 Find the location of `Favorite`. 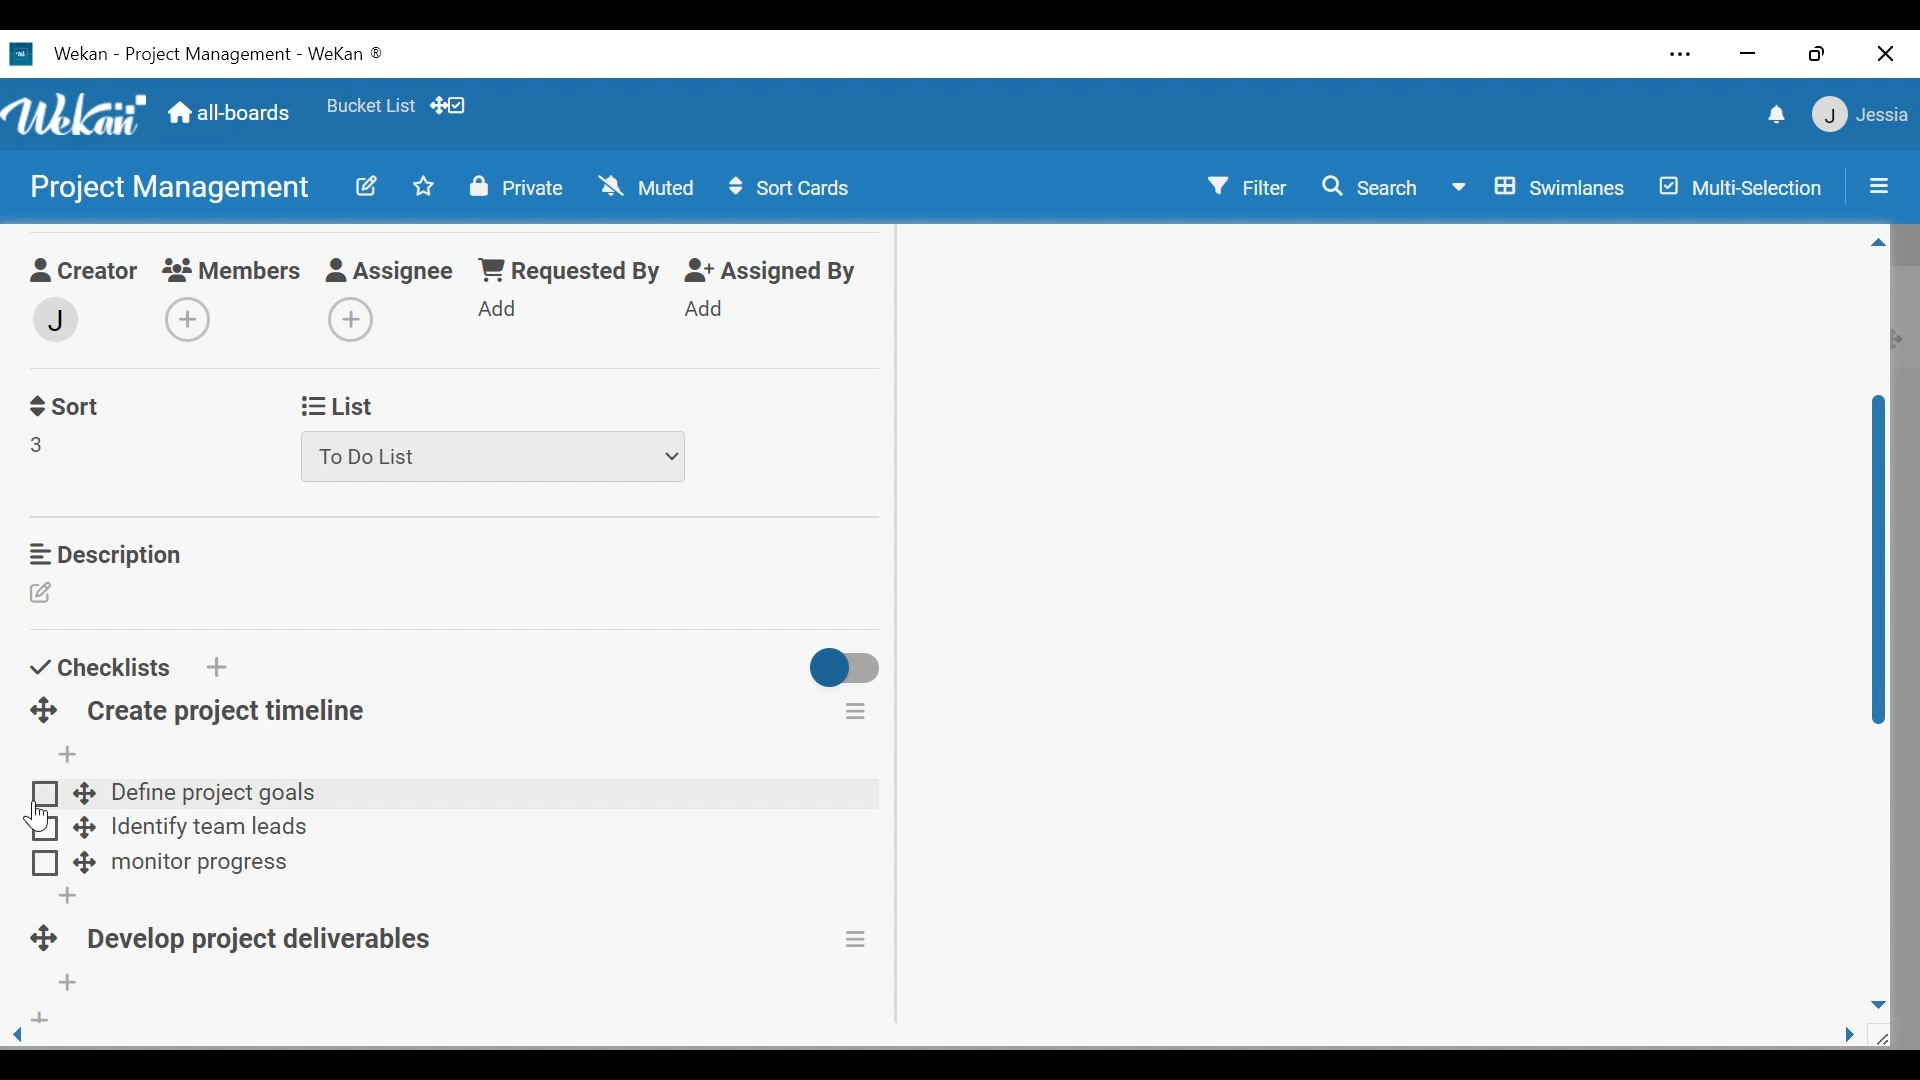

Favorite is located at coordinates (371, 105).